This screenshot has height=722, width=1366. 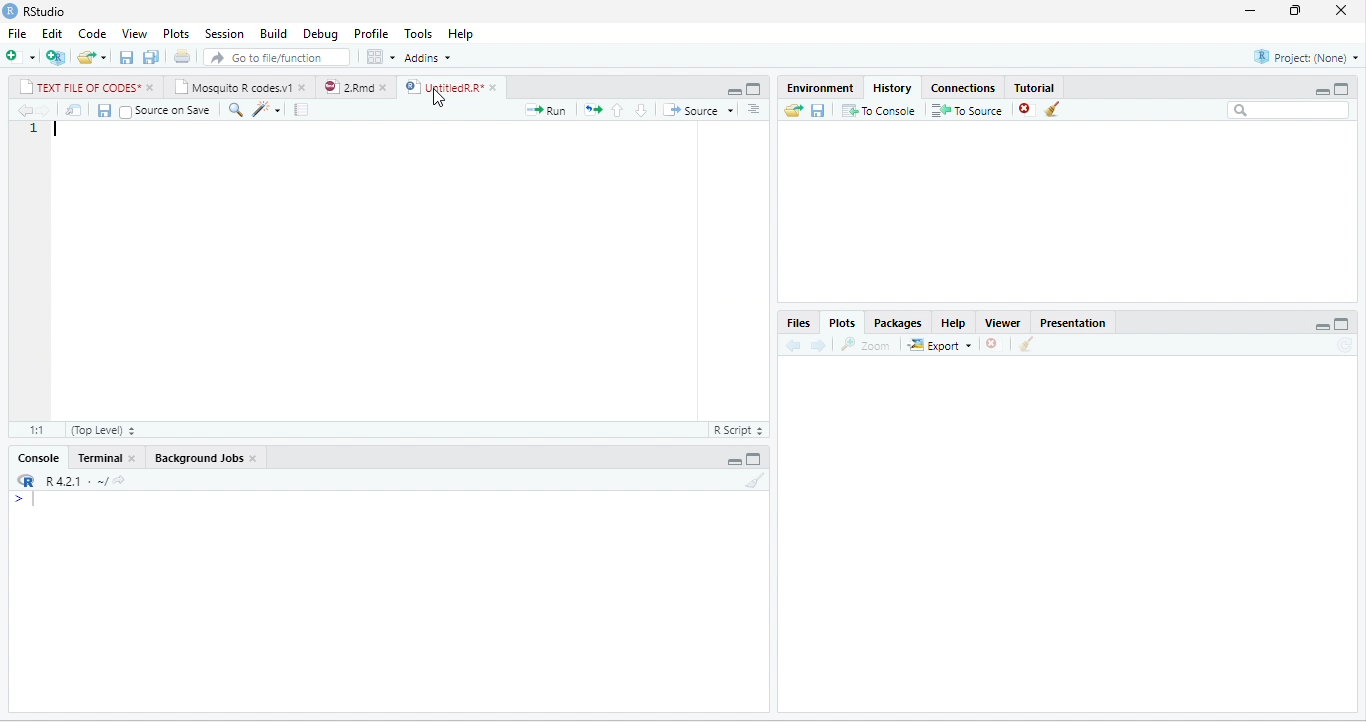 I want to click on cursor, so click(x=438, y=98).